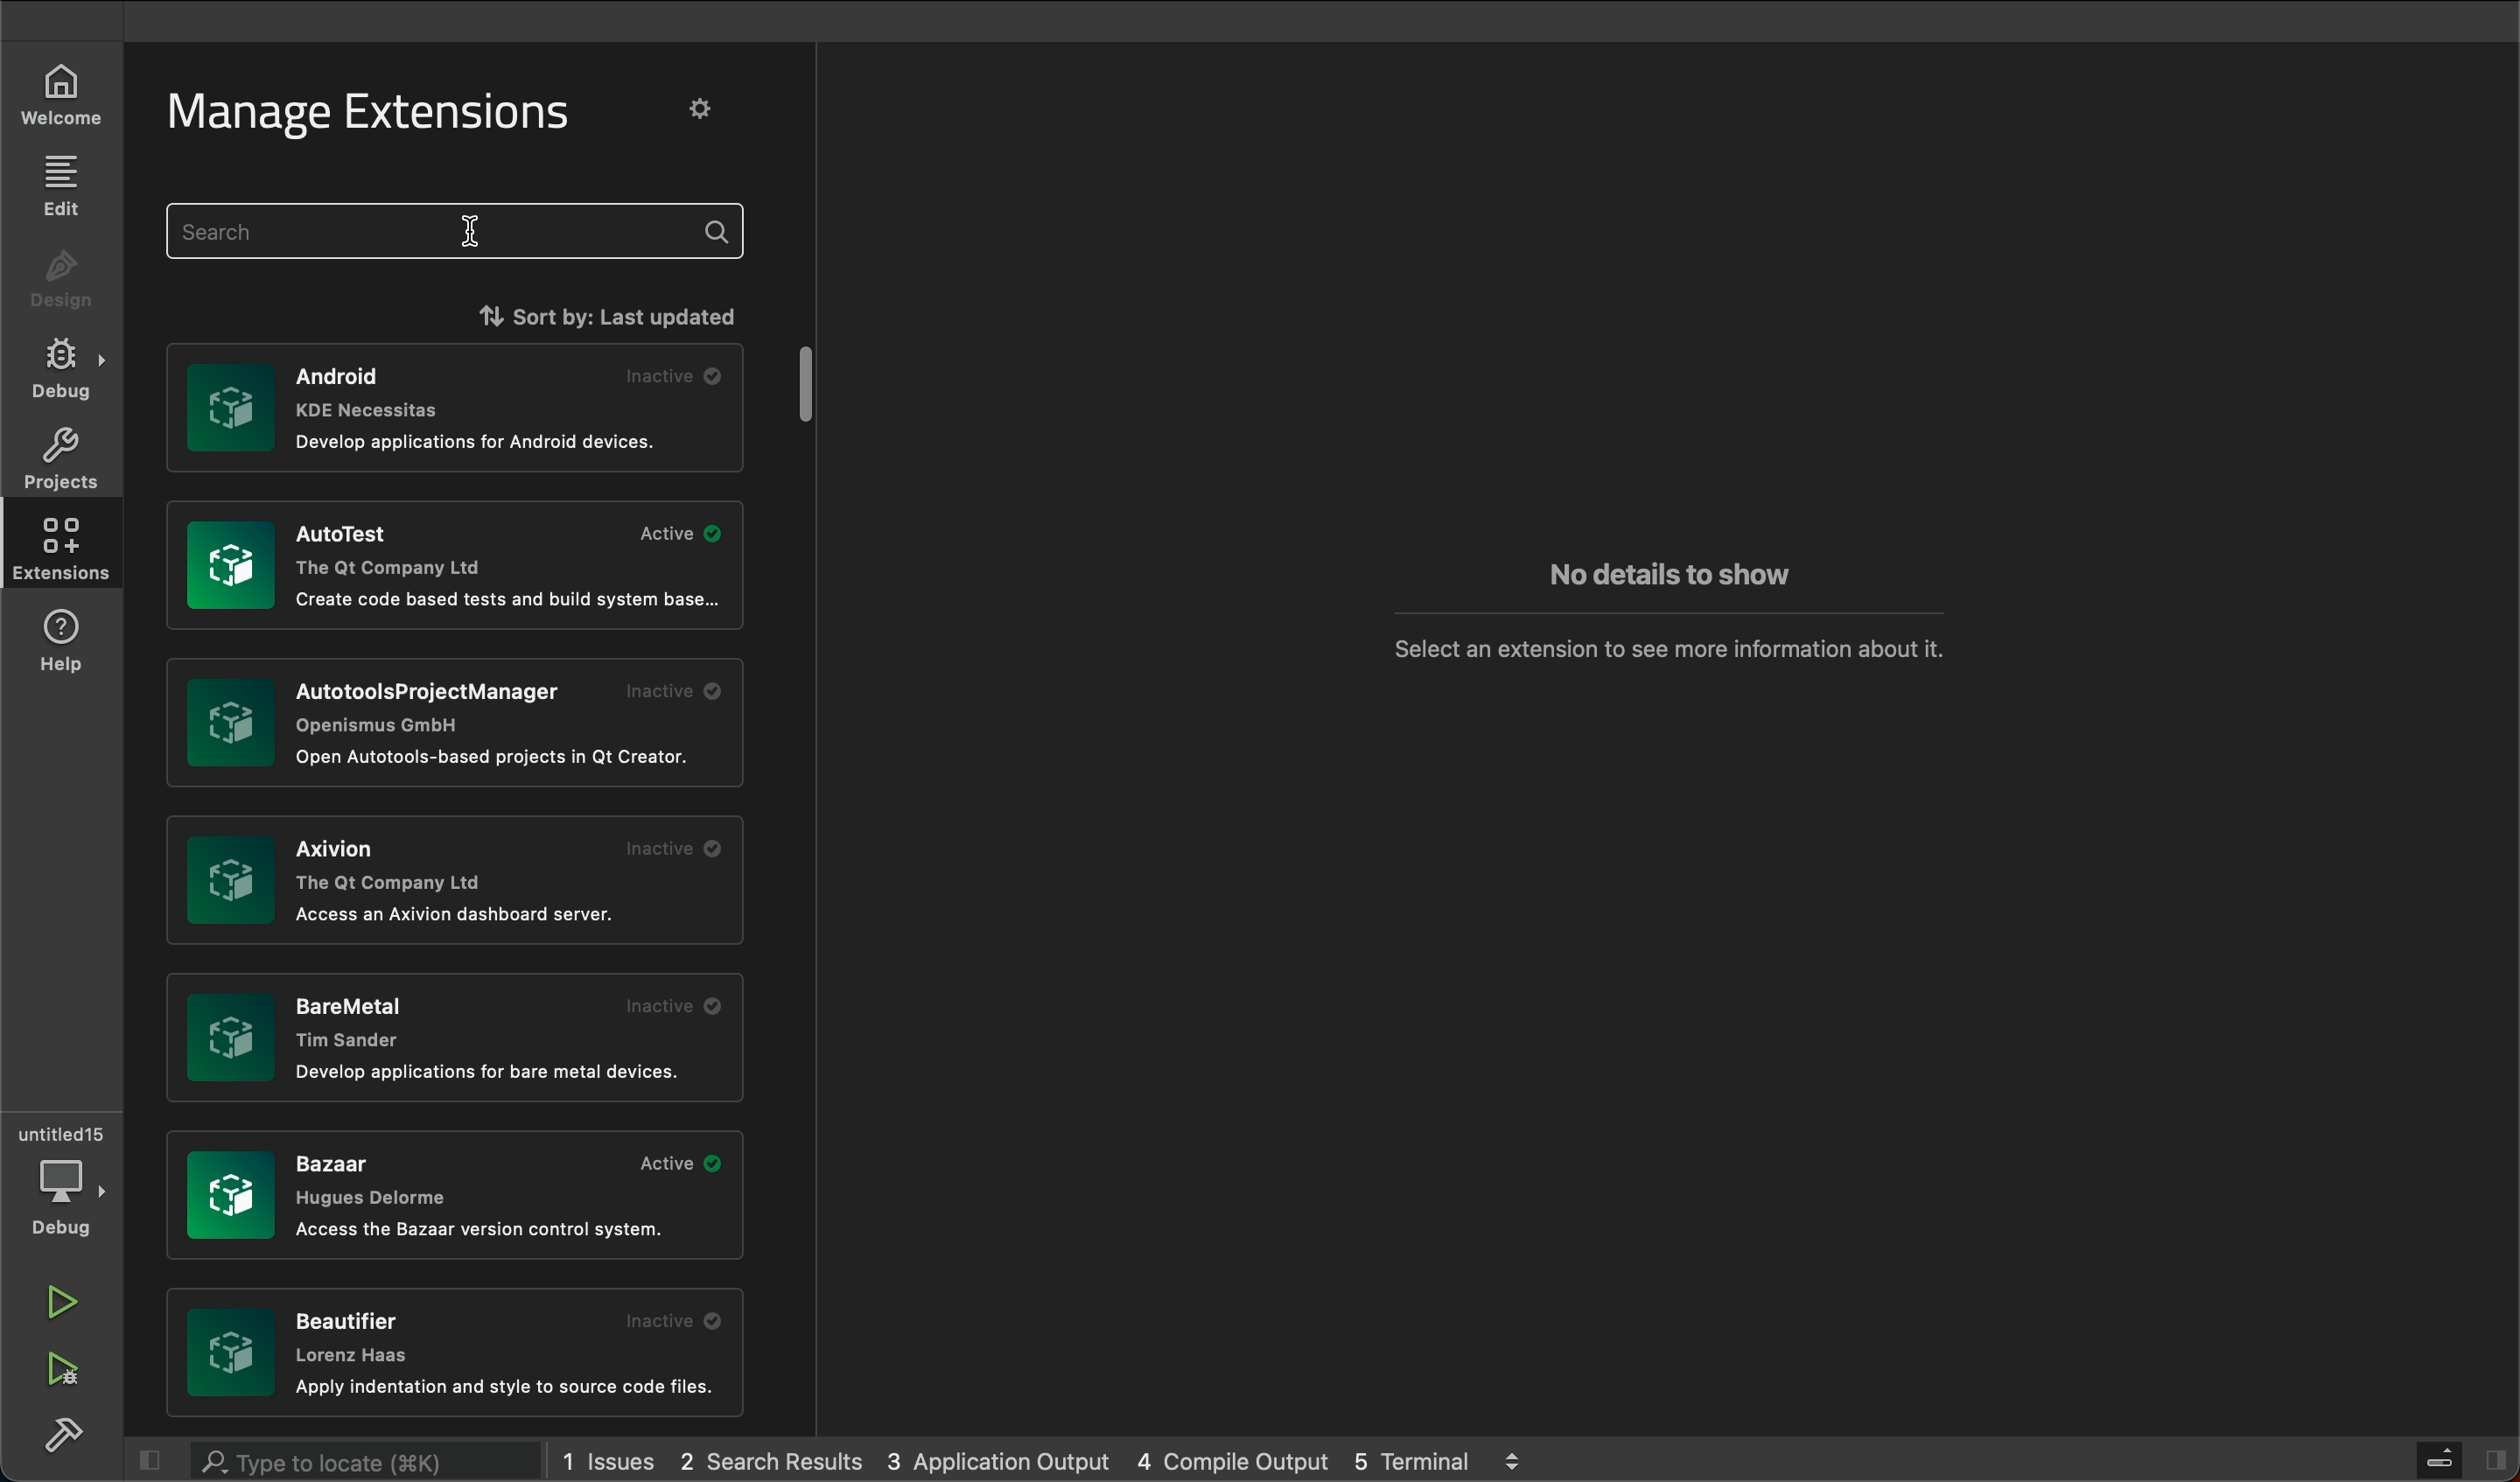 The height and width of the screenshot is (1482, 2520). Describe the element at coordinates (494, 1073) in the screenshot. I see `extension text` at that location.